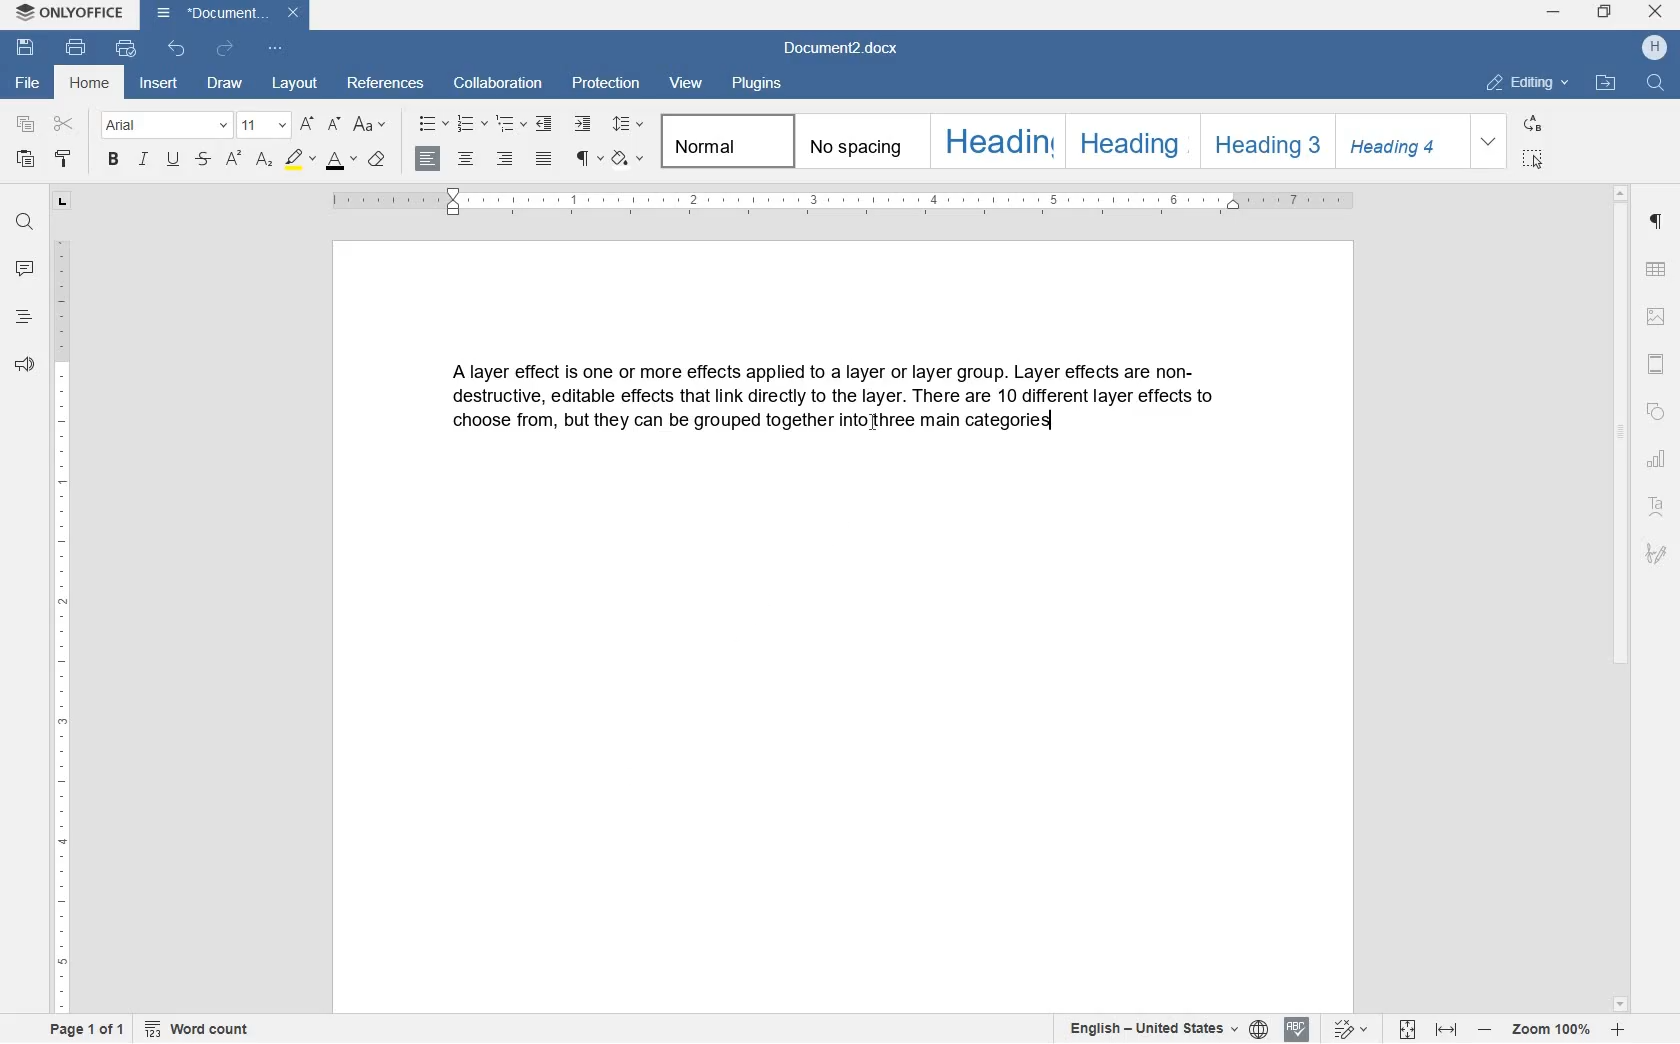  I want to click on protection, so click(608, 85).